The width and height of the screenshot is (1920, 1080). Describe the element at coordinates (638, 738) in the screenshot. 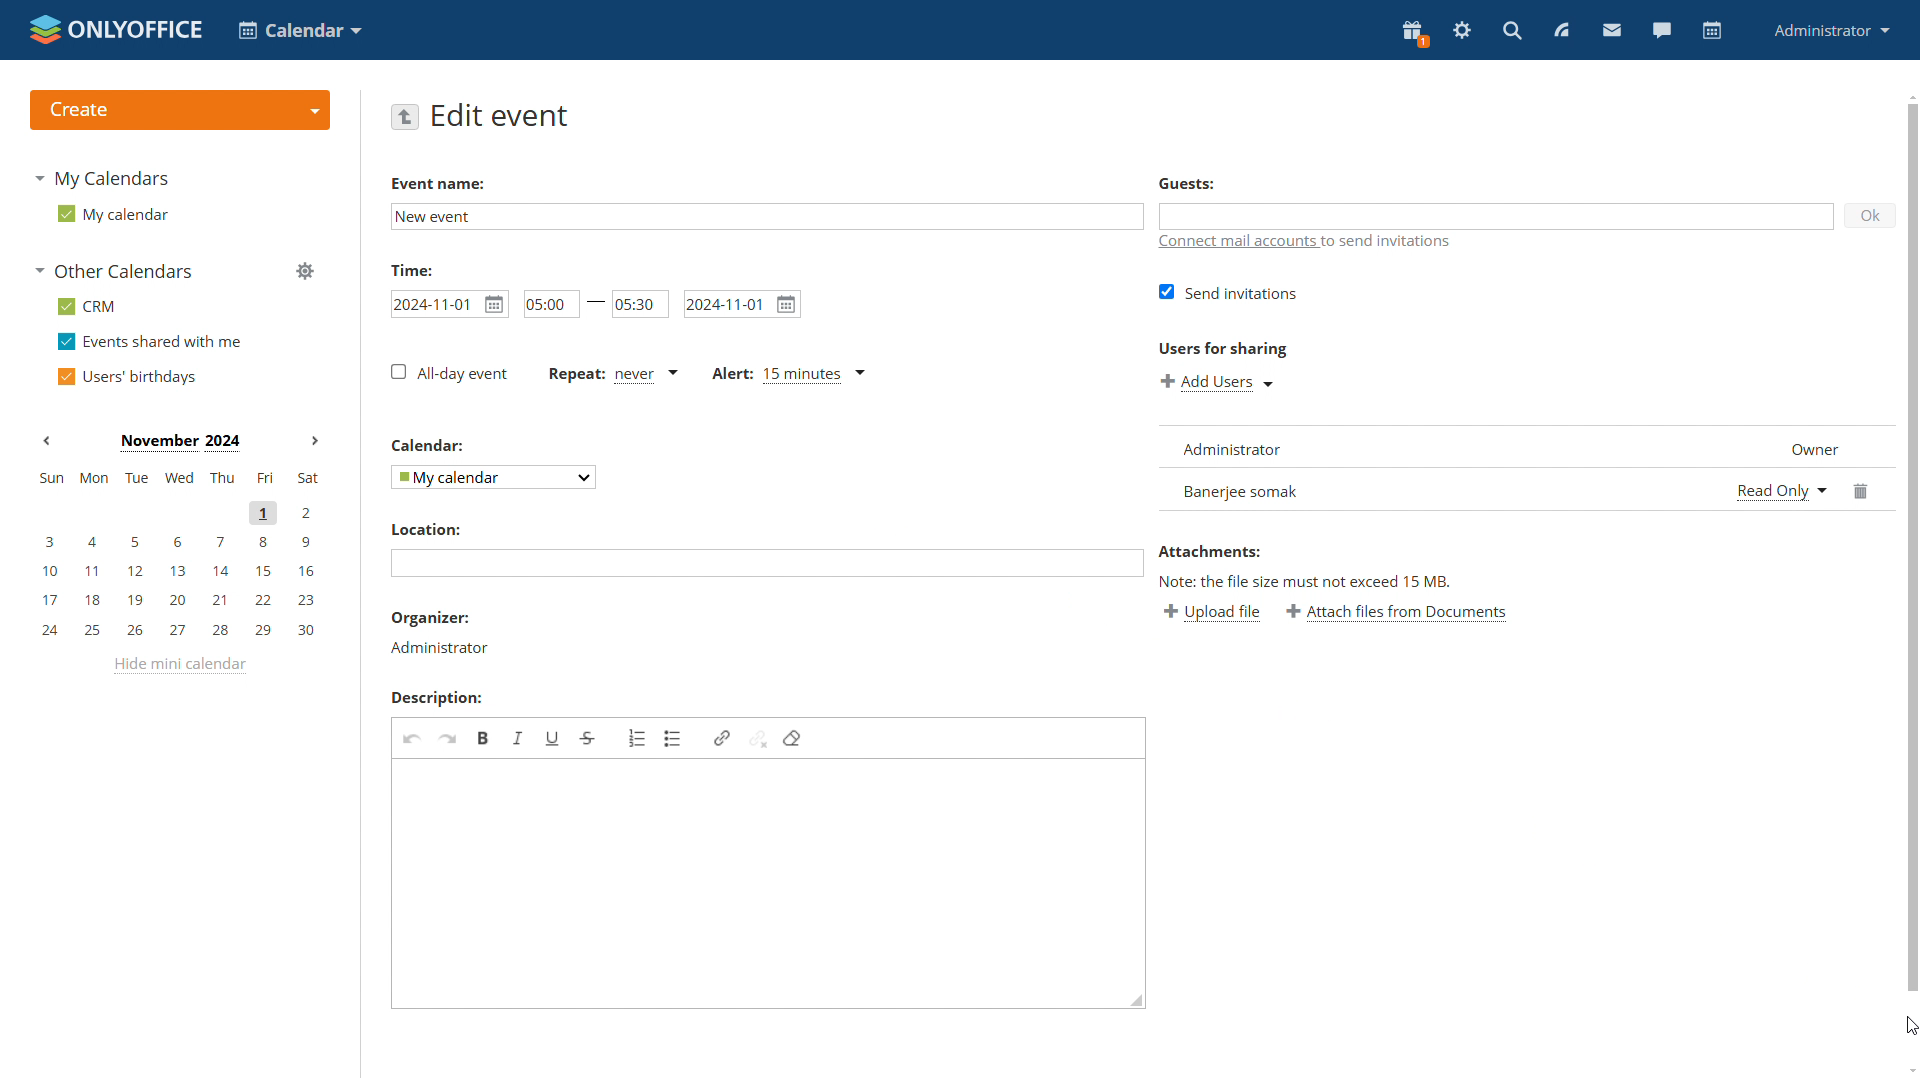

I see `insert/remove numbered list` at that location.